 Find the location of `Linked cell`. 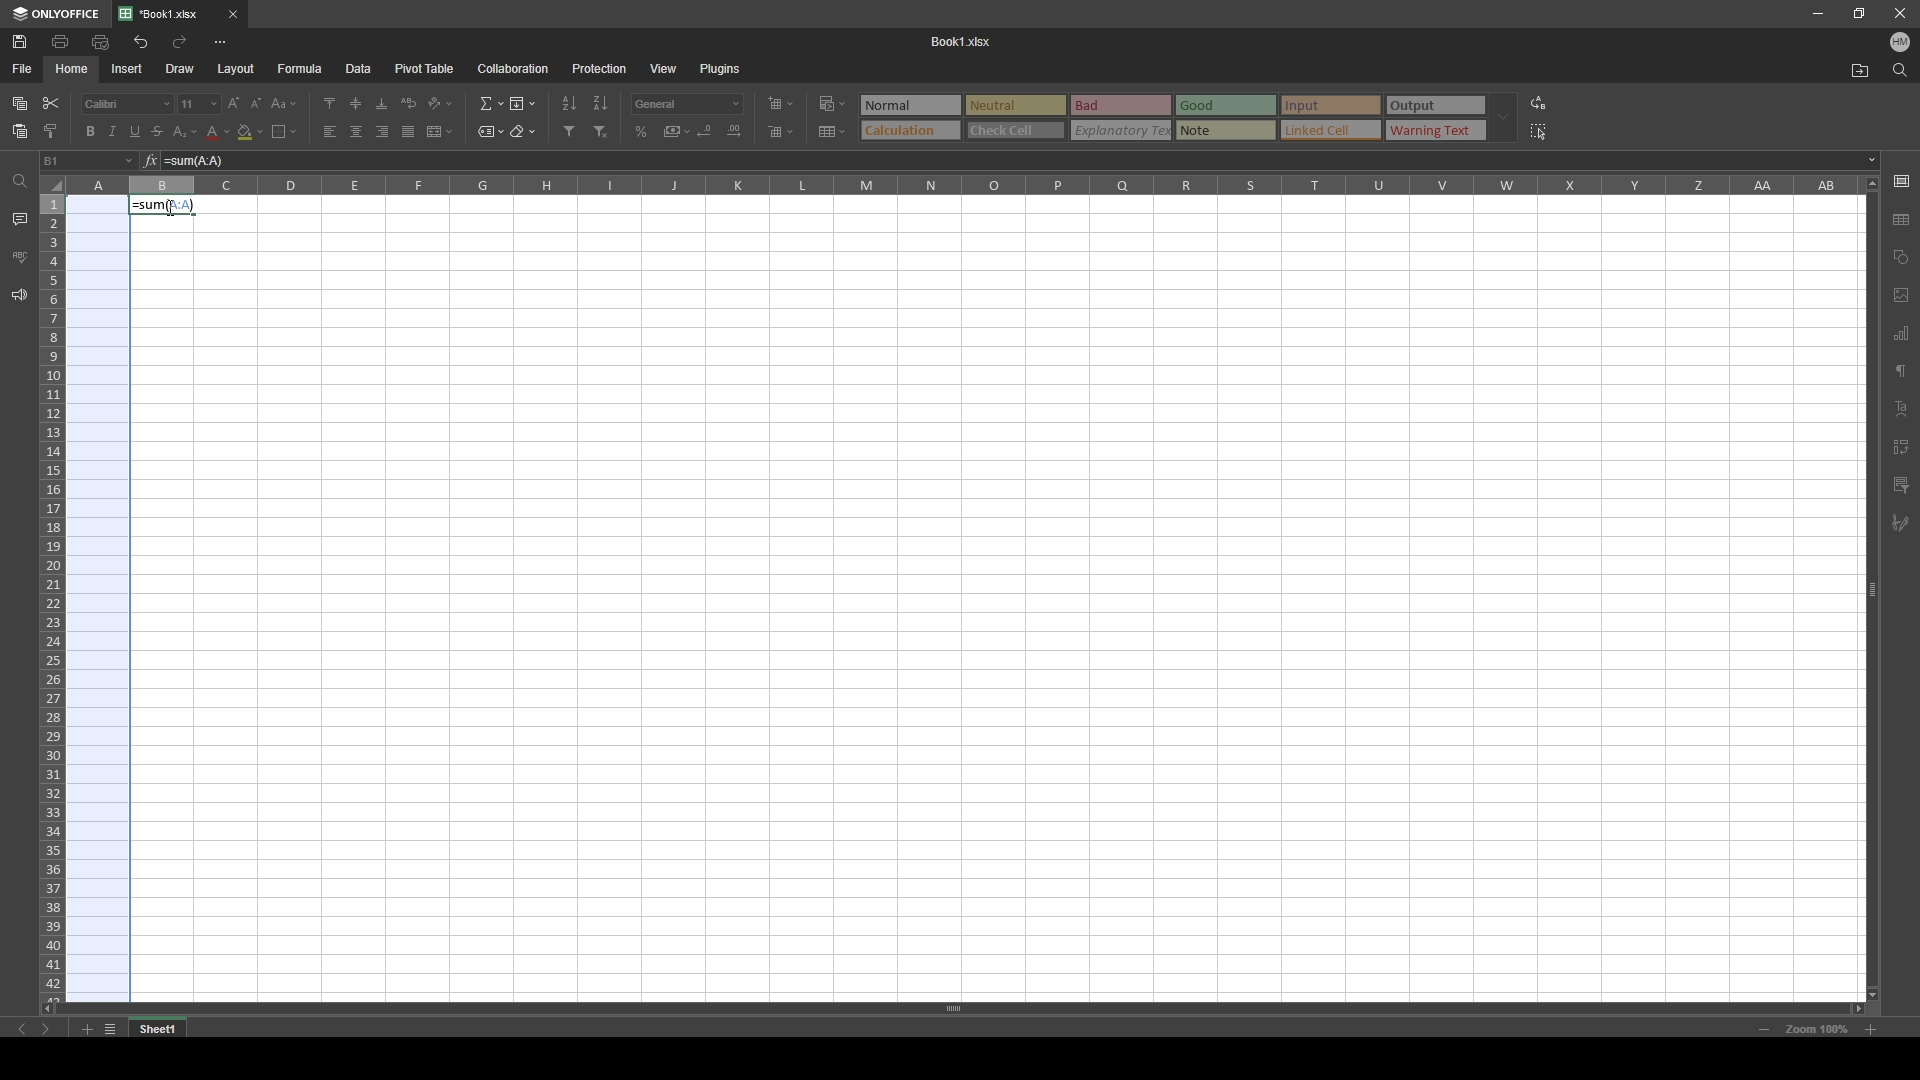

Linked cell is located at coordinates (1332, 131).